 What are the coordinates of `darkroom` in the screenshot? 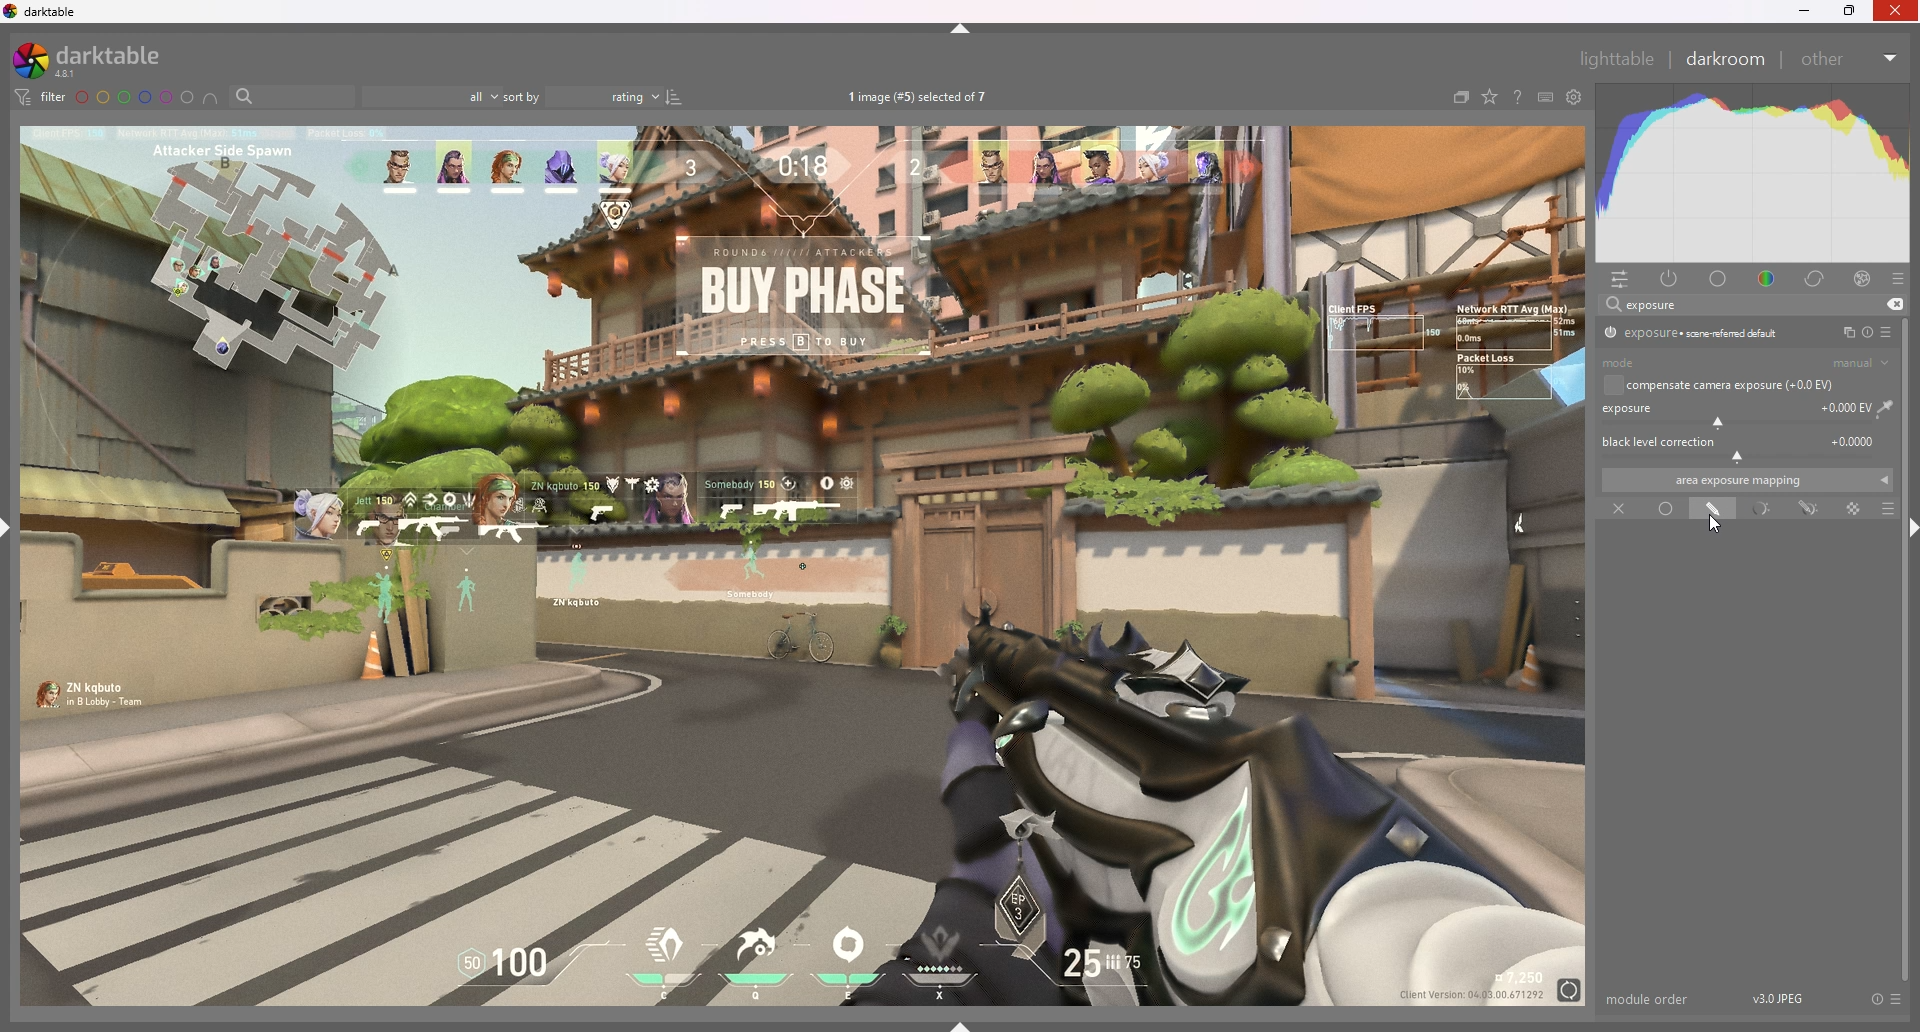 It's located at (1724, 58).